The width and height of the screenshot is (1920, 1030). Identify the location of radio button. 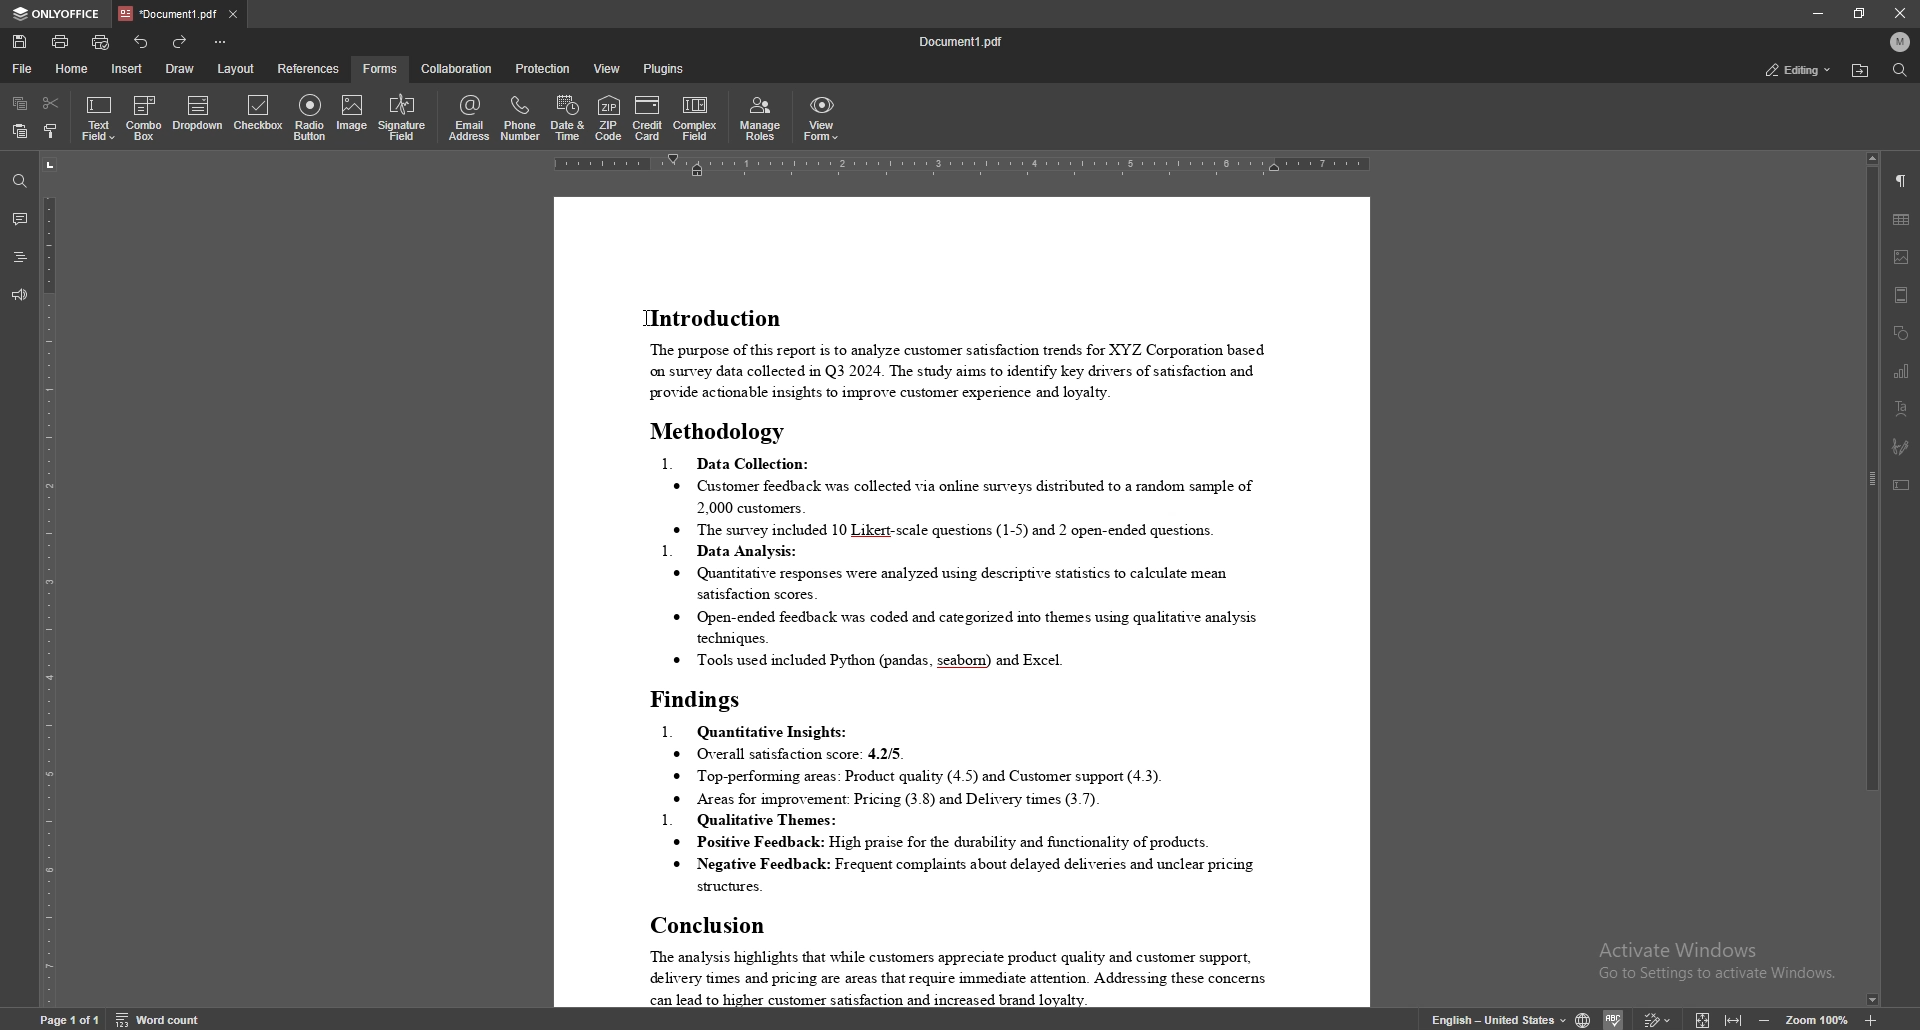
(311, 118).